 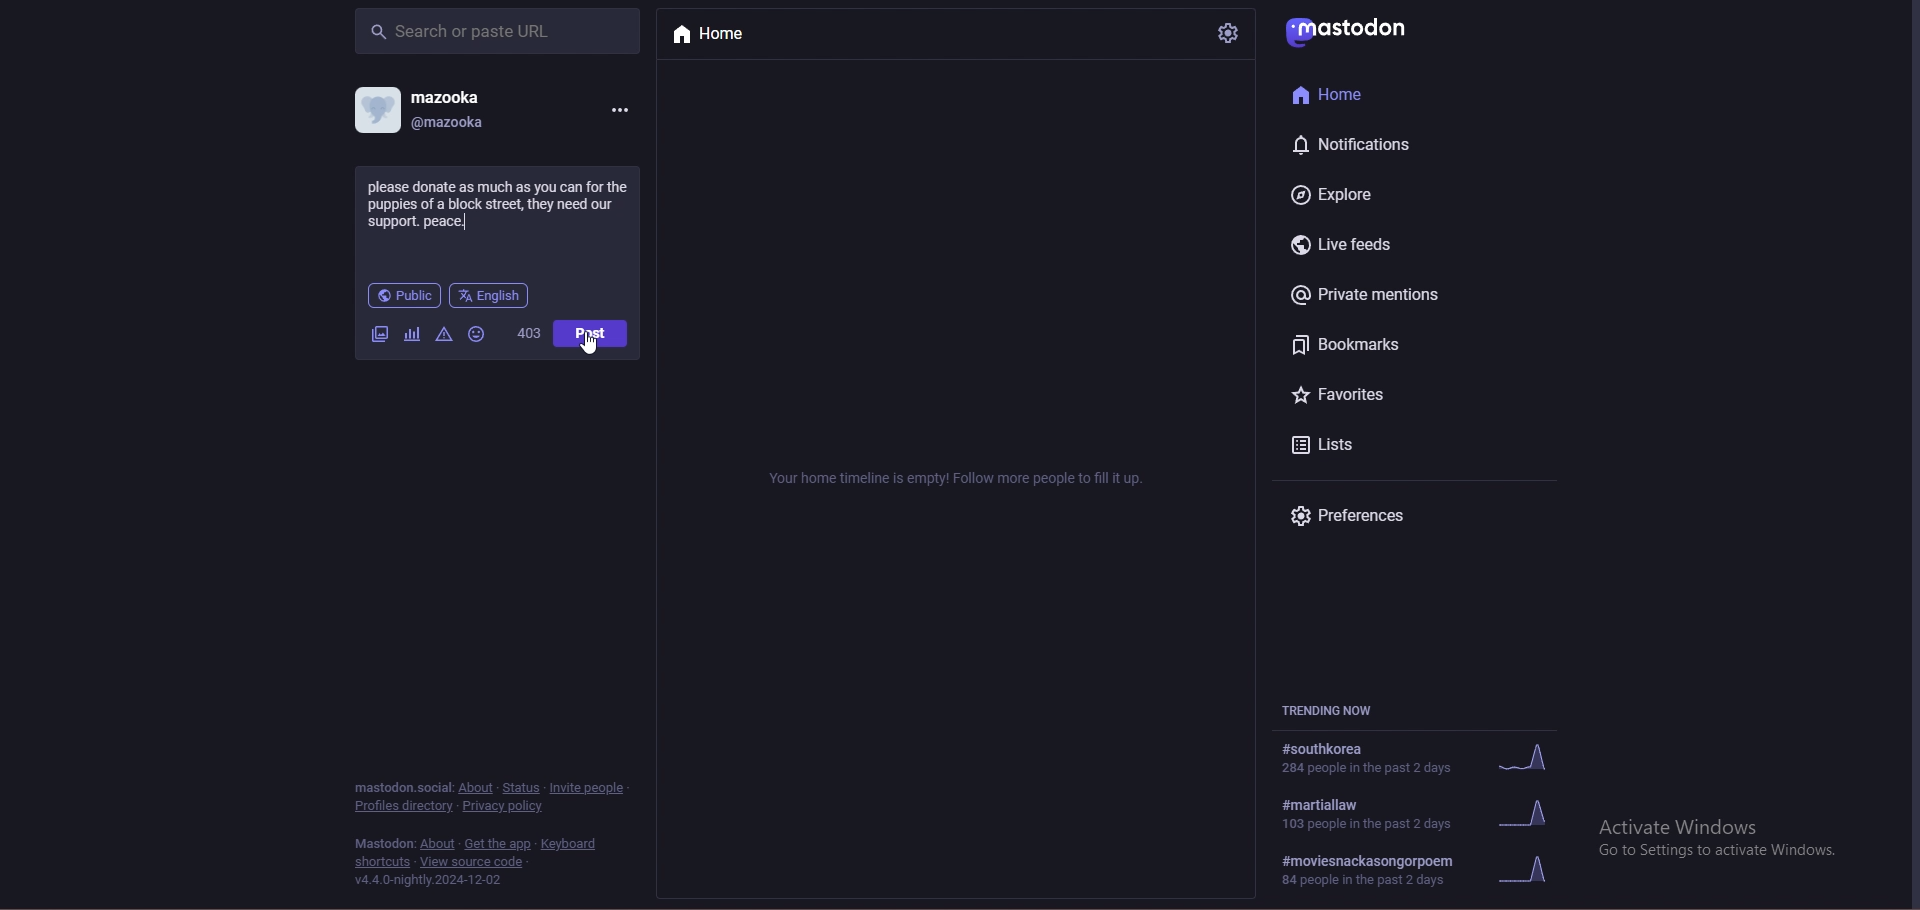 What do you see at coordinates (1415, 816) in the screenshot?
I see `trending` at bounding box center [1415, 816].